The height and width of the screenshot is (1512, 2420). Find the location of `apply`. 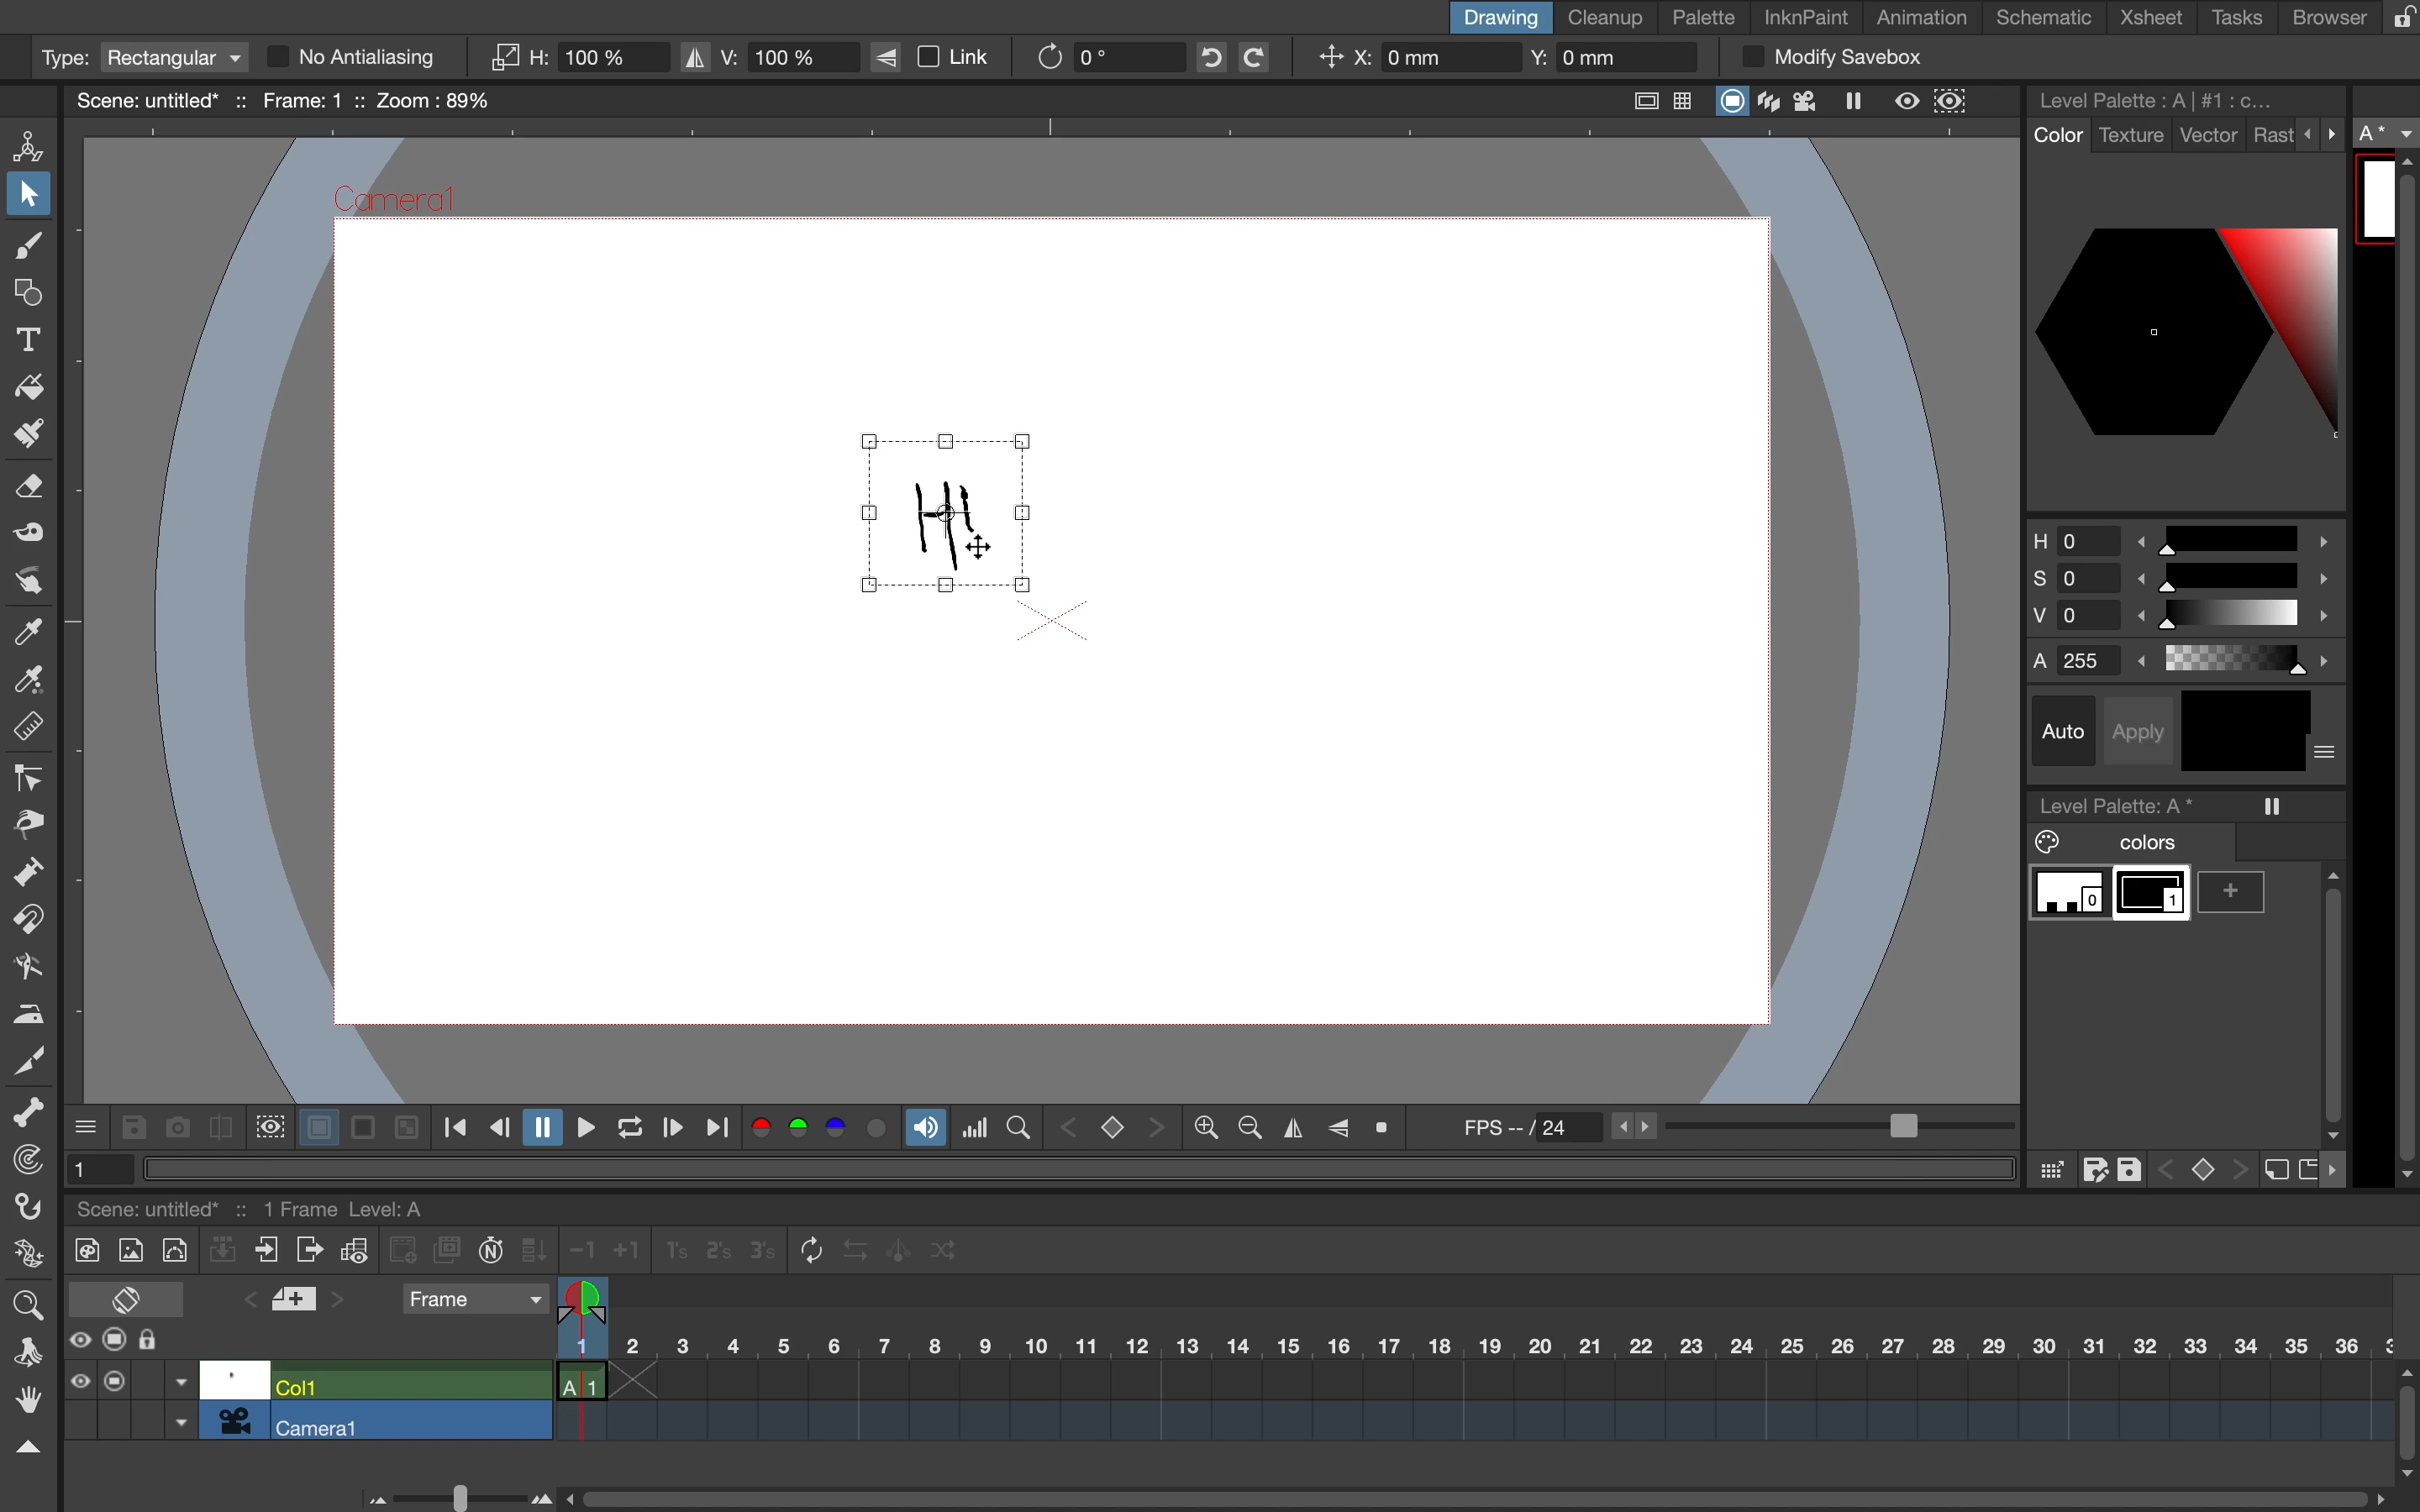

apply is located at coordinates (2145, 728).